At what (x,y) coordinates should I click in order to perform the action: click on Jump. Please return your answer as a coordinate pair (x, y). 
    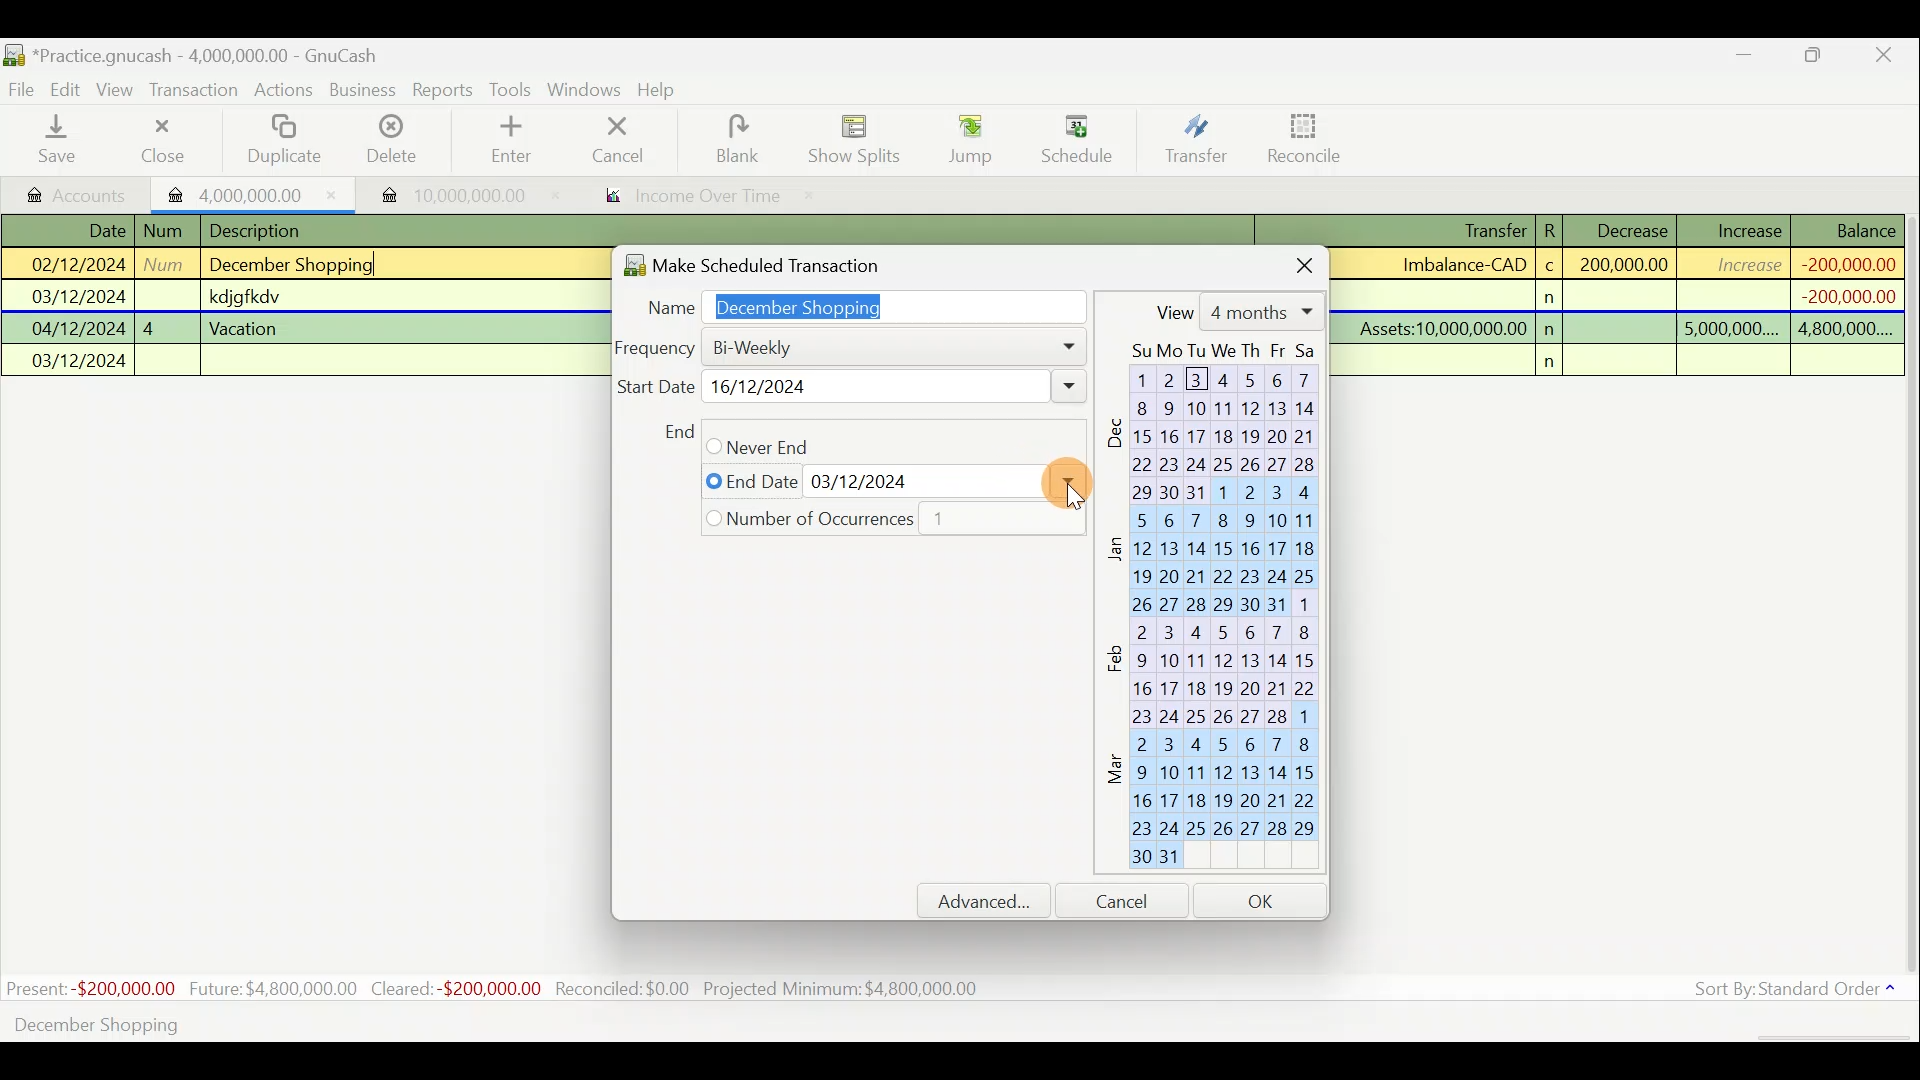
    Looking at the image, I should click on (964, 138).